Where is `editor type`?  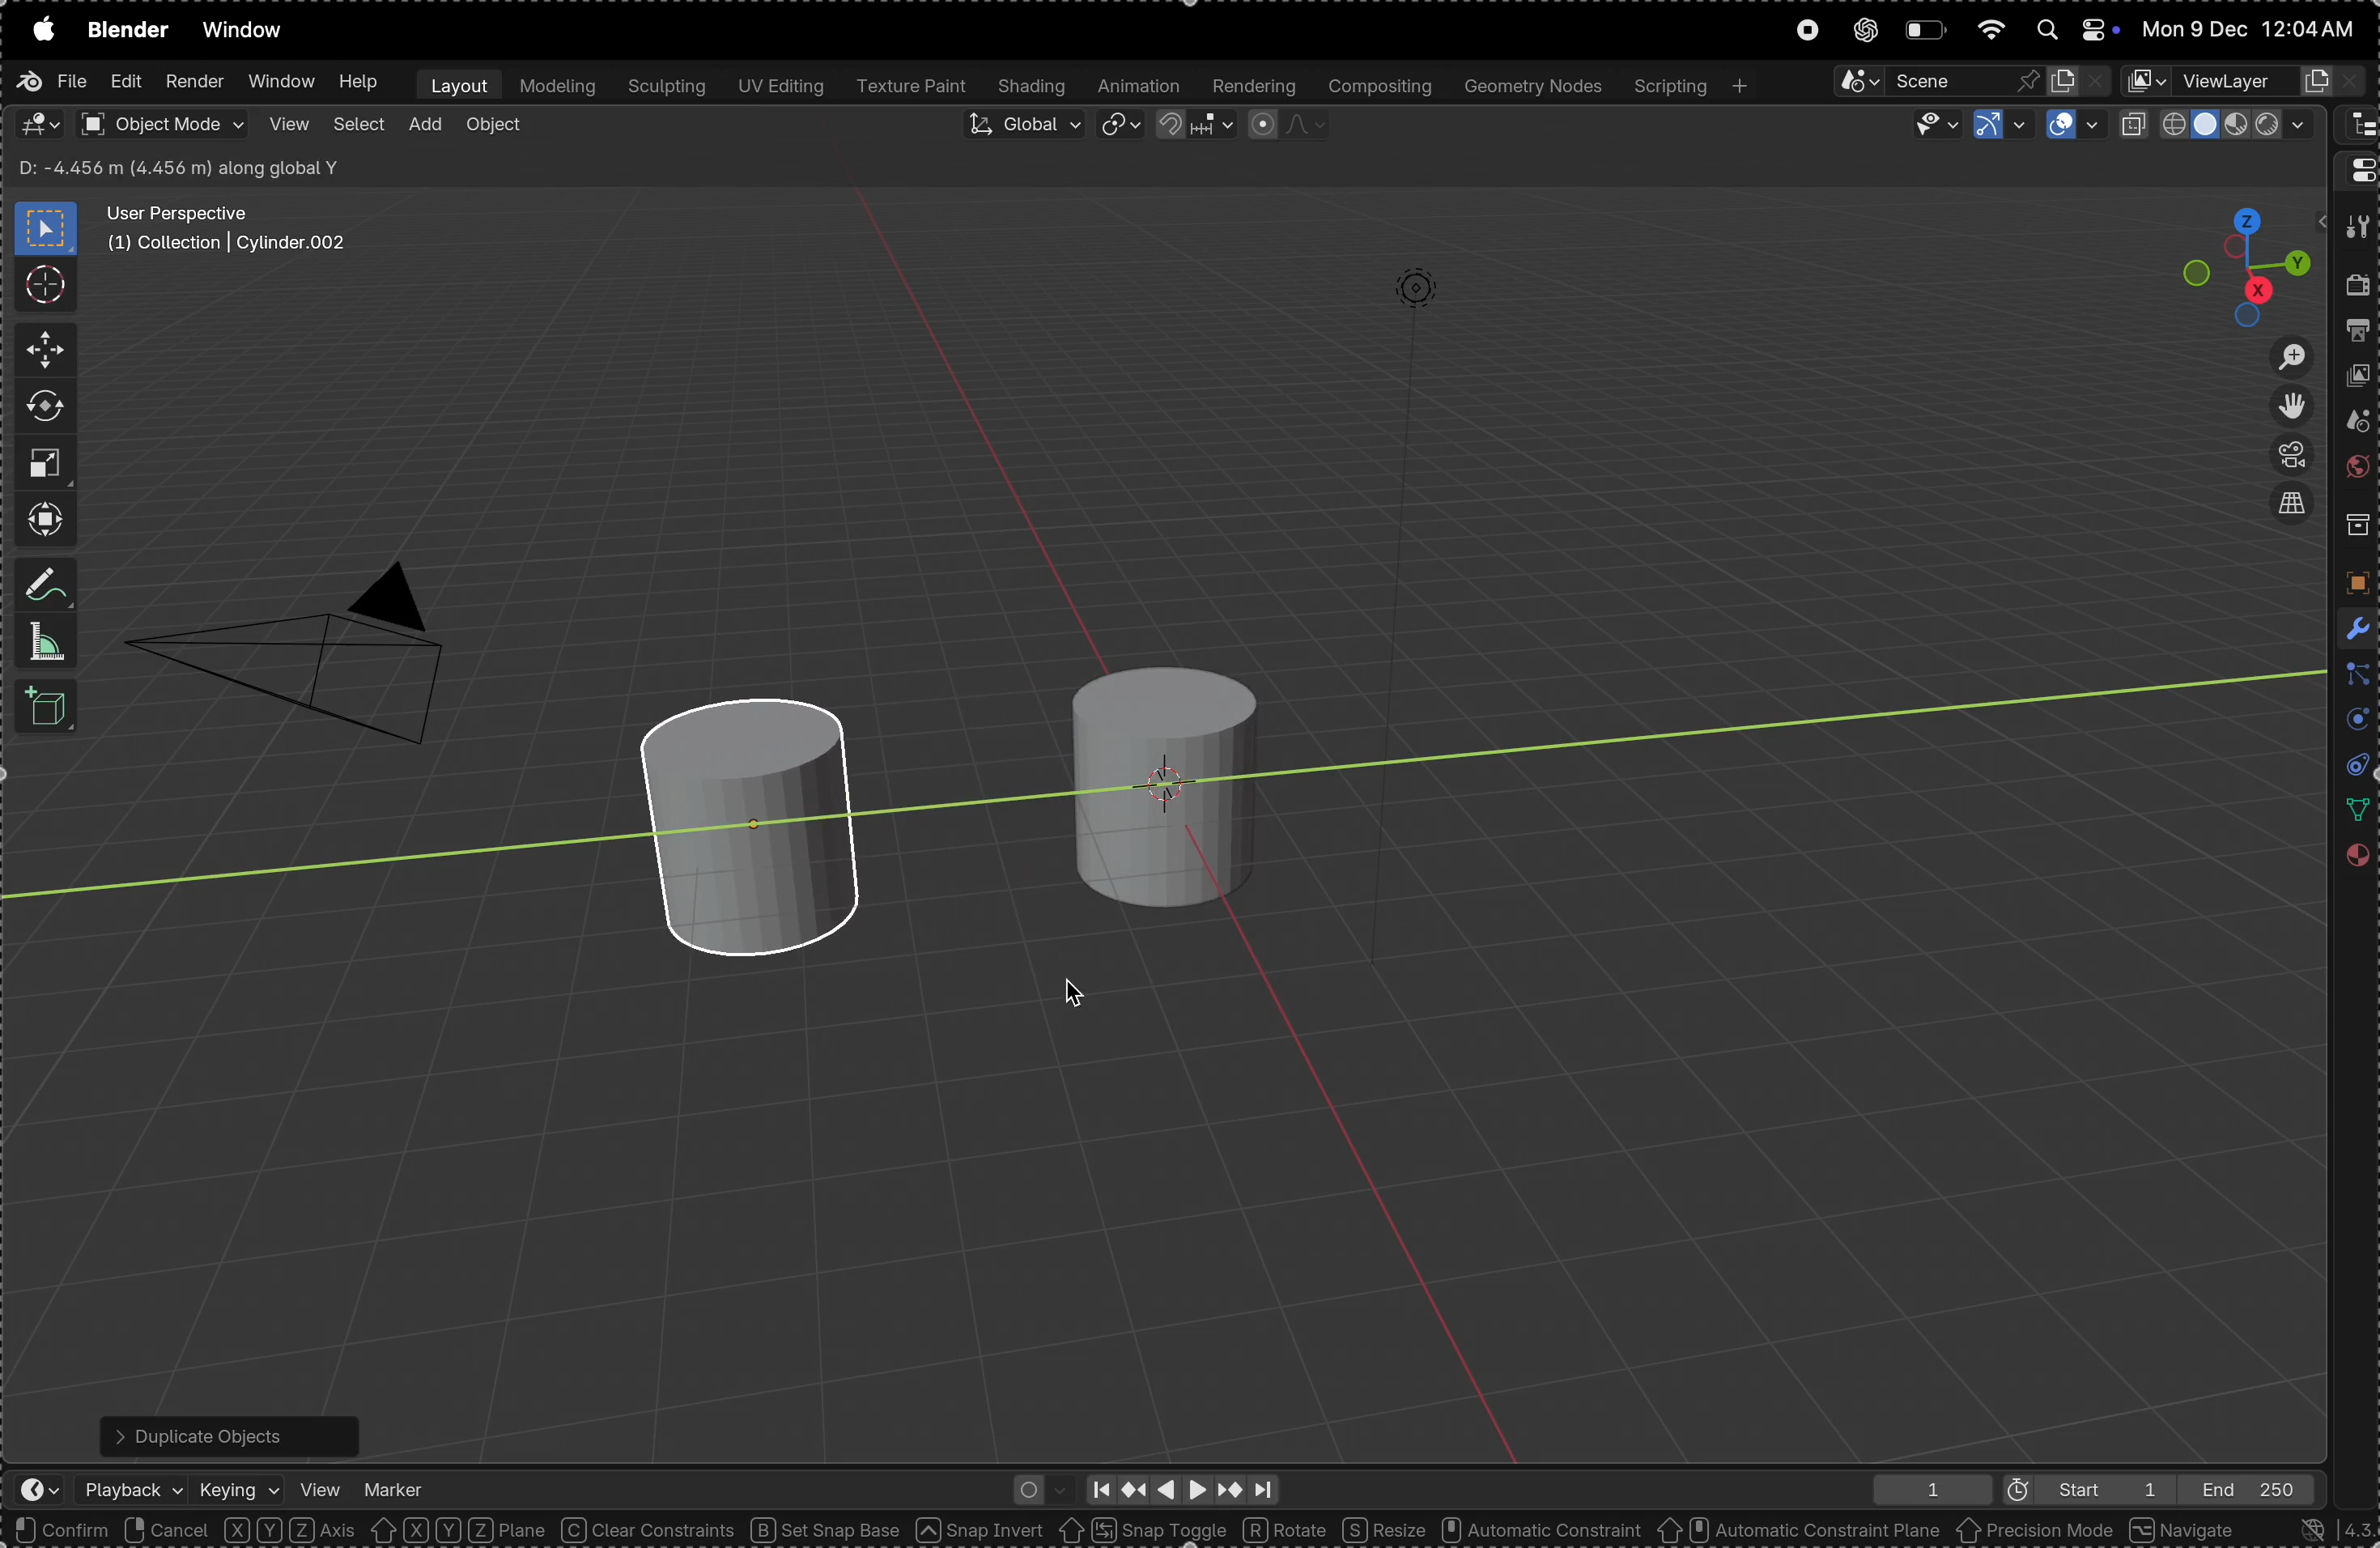 editor type is located at coordinates (2356, 168).